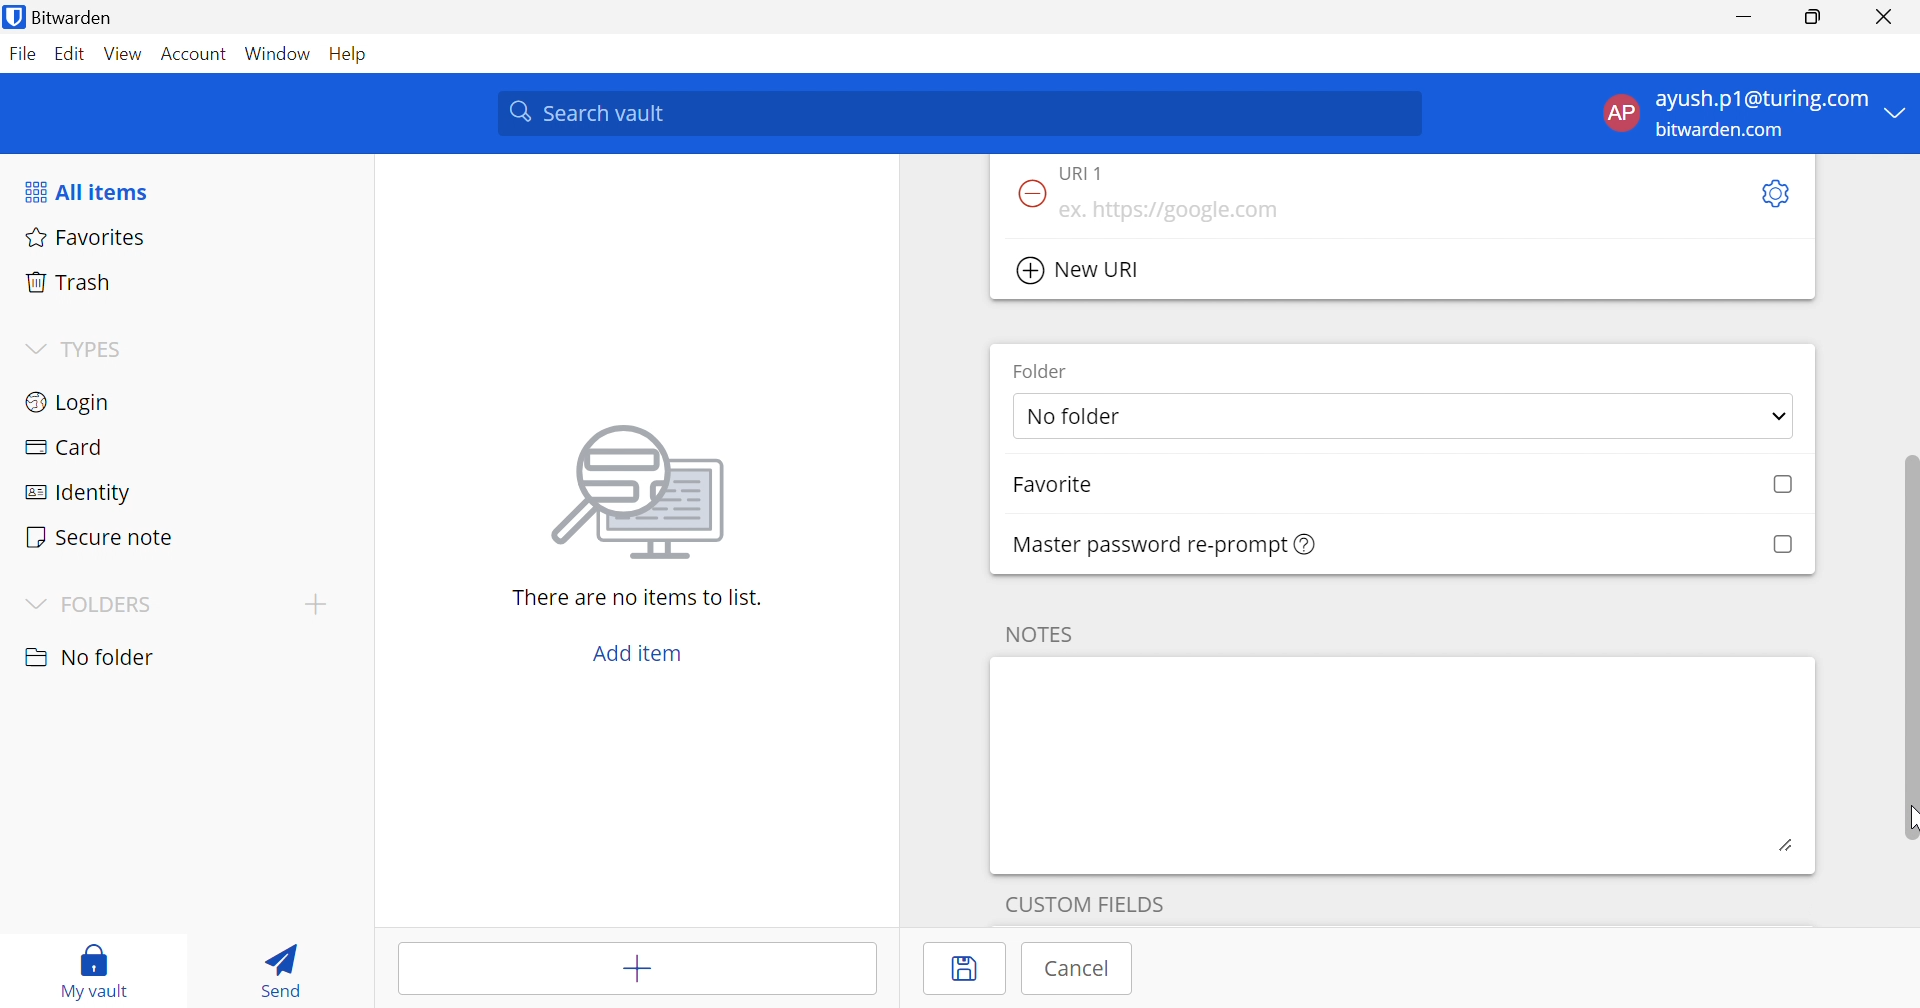  I want to click on Bitwarden, so click(61, 17).